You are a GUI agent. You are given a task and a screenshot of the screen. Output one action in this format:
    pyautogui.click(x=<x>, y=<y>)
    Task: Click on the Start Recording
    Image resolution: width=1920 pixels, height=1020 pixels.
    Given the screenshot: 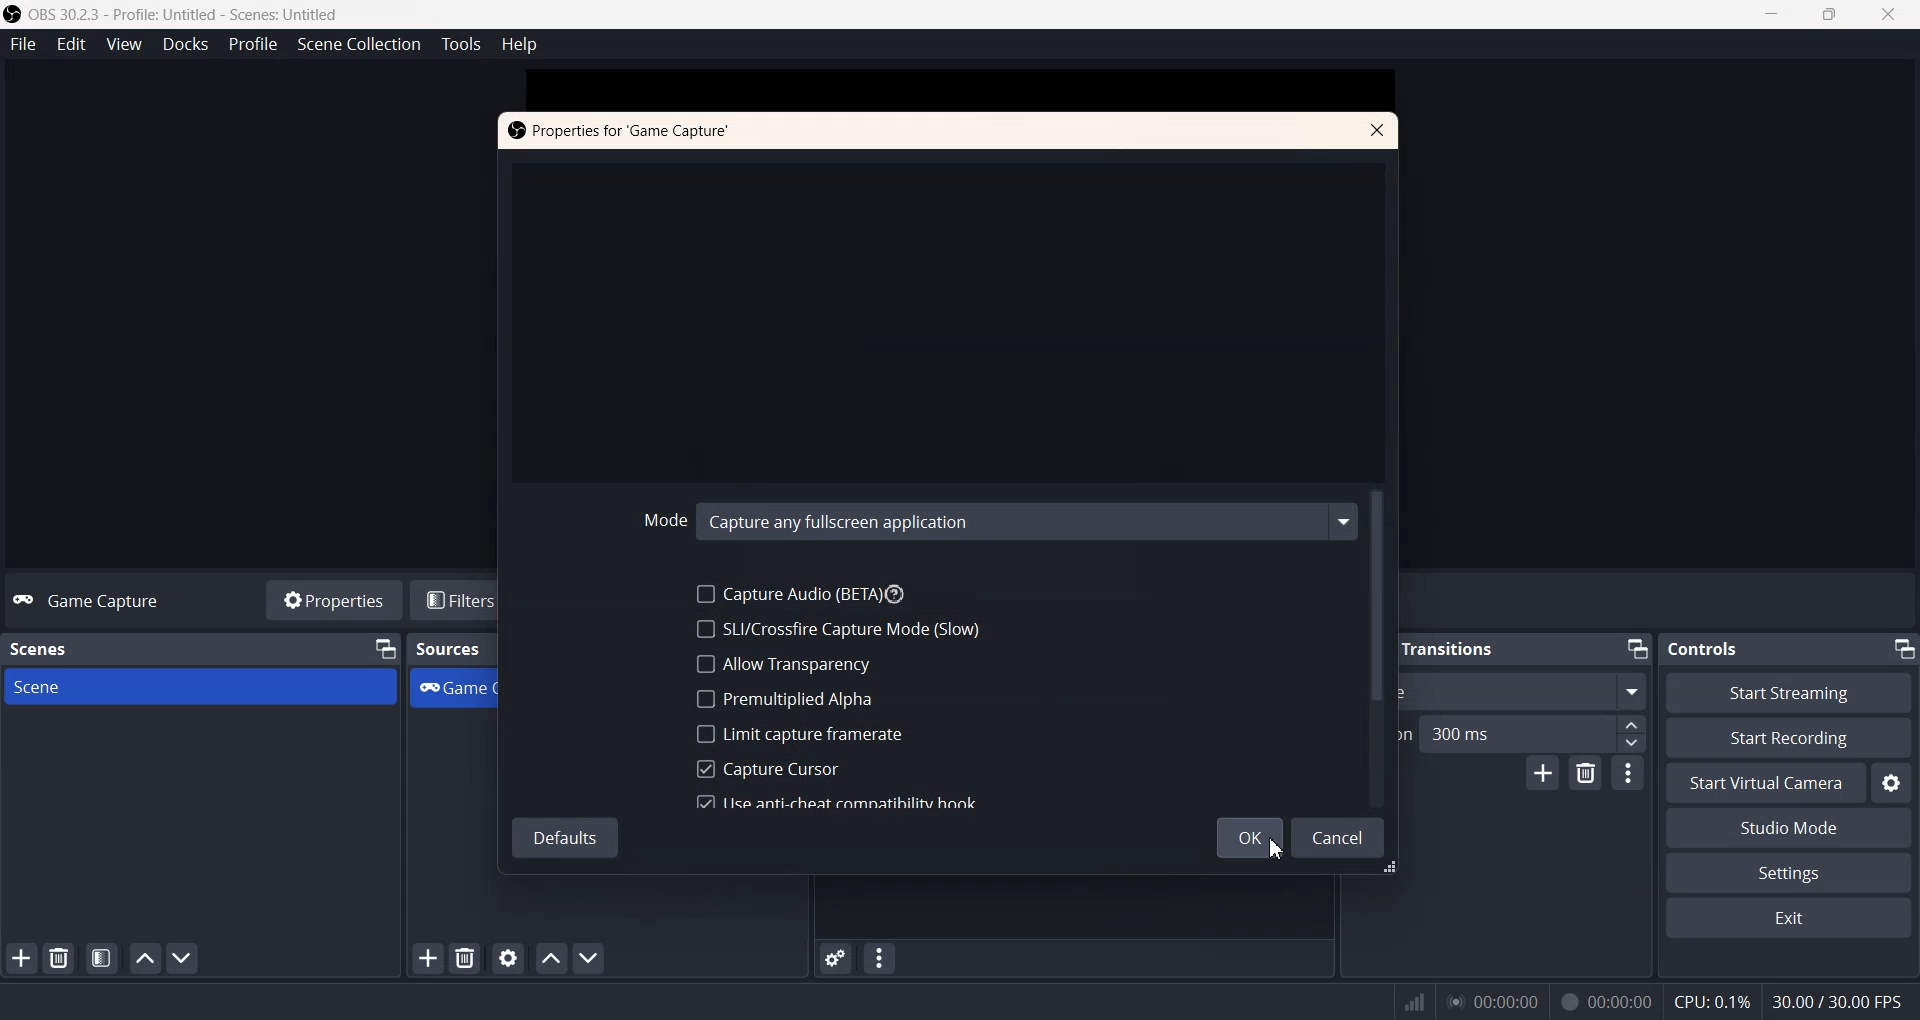 What is the action you would take?
    pyautogui.click(x=1788, y=737)
    